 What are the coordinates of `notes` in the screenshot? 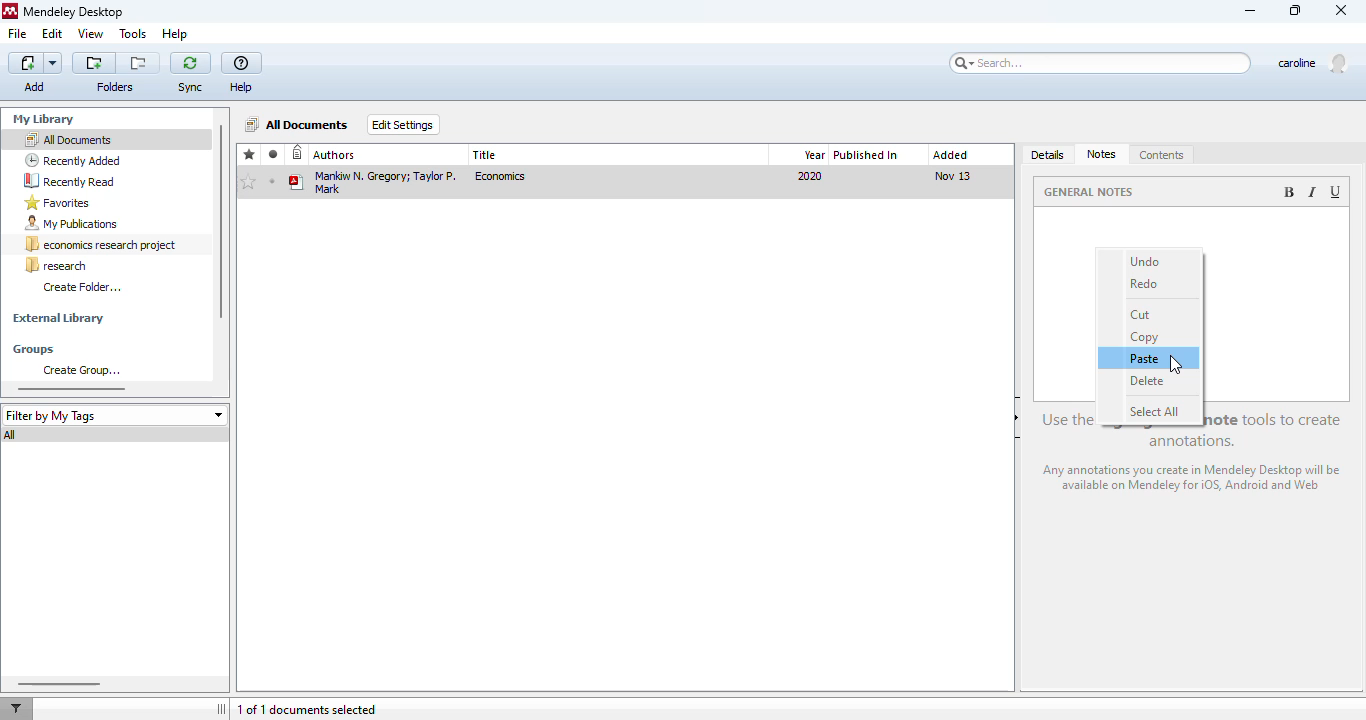 It's located at (1102, 154).